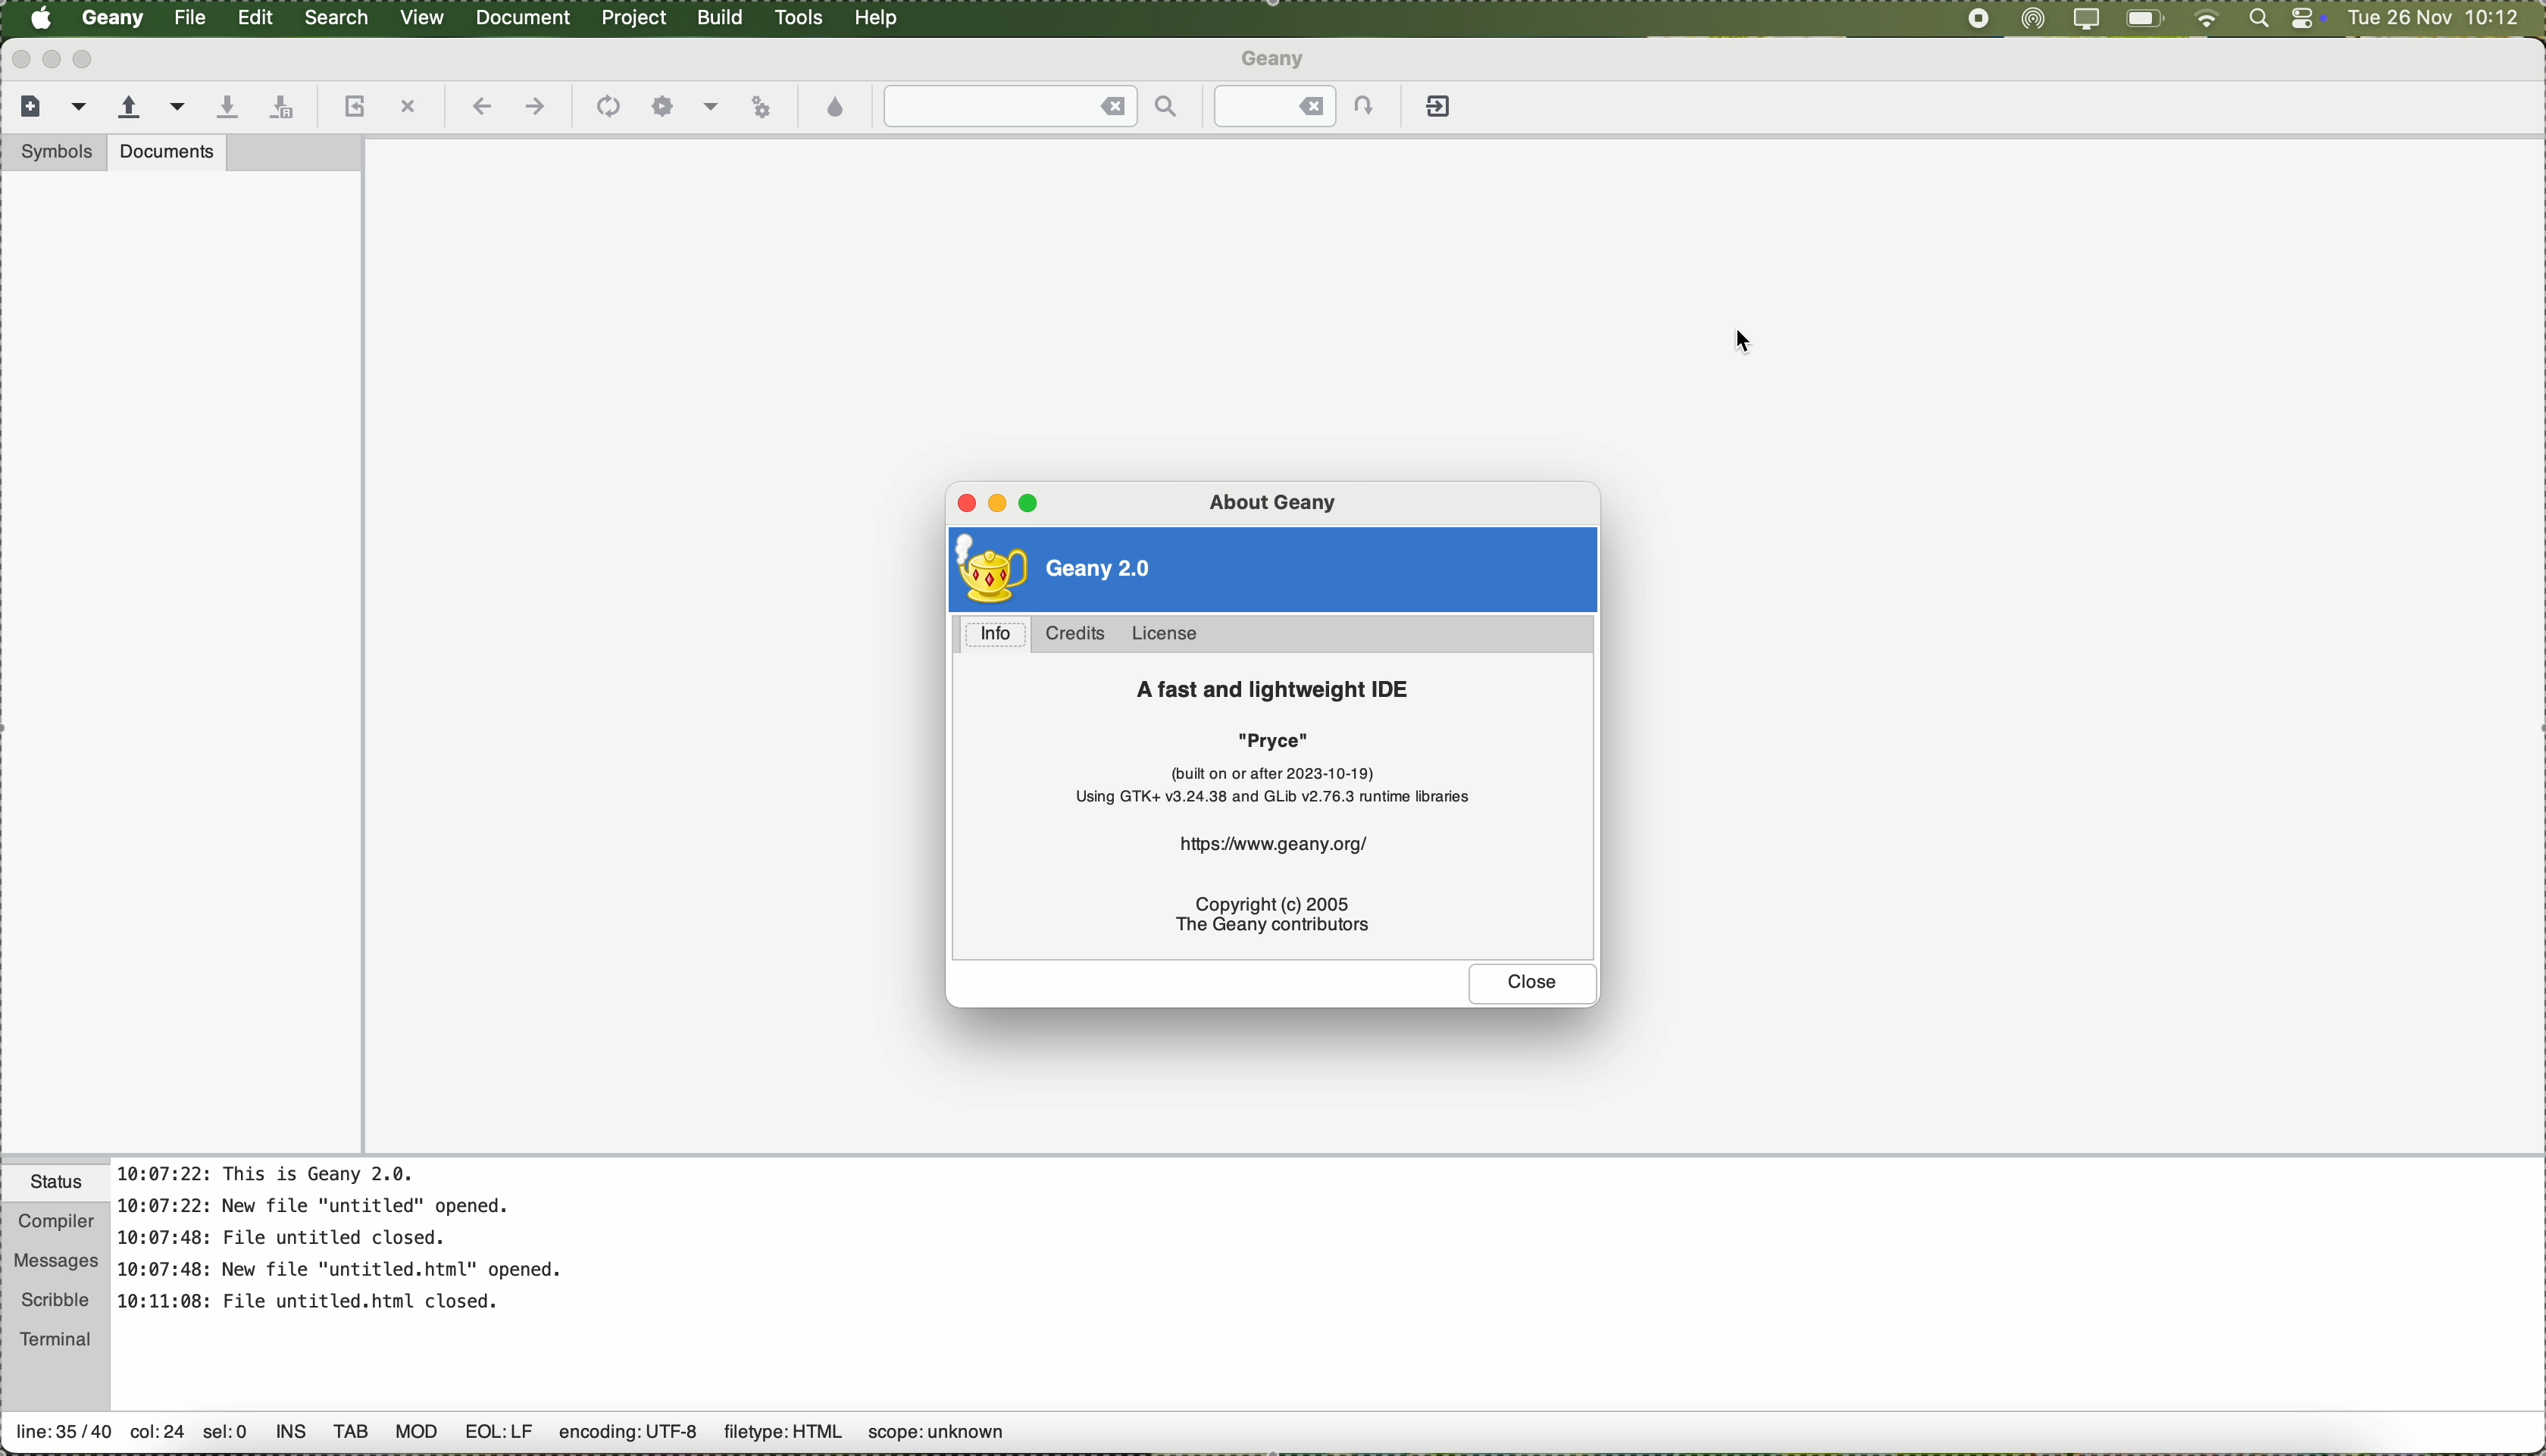 This screenshot has width=2546, height=1456. Describe the element at coordinates (1532, 985) in the screenshot. I see `close button` at that location.